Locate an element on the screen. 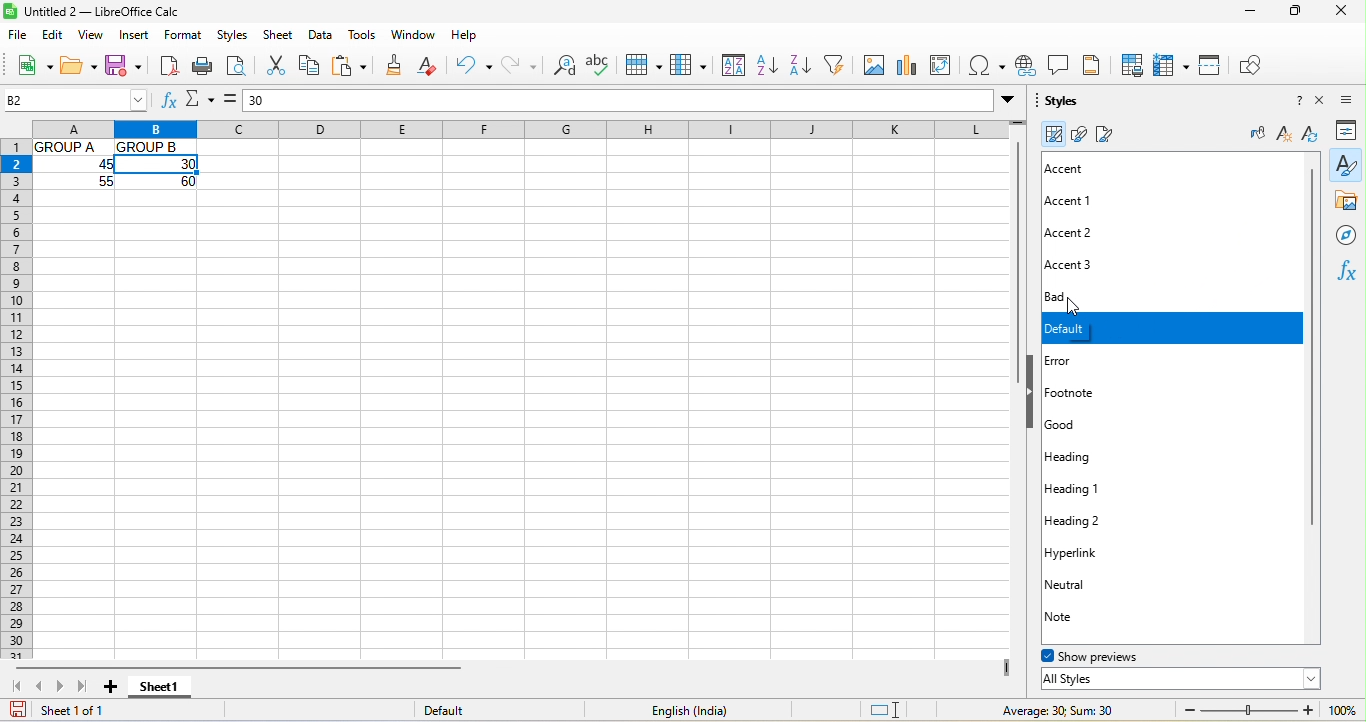 The width and height of the screenshot is (1366, 722). average 30 ; sum 30 is located at coordinates (1049, 711).